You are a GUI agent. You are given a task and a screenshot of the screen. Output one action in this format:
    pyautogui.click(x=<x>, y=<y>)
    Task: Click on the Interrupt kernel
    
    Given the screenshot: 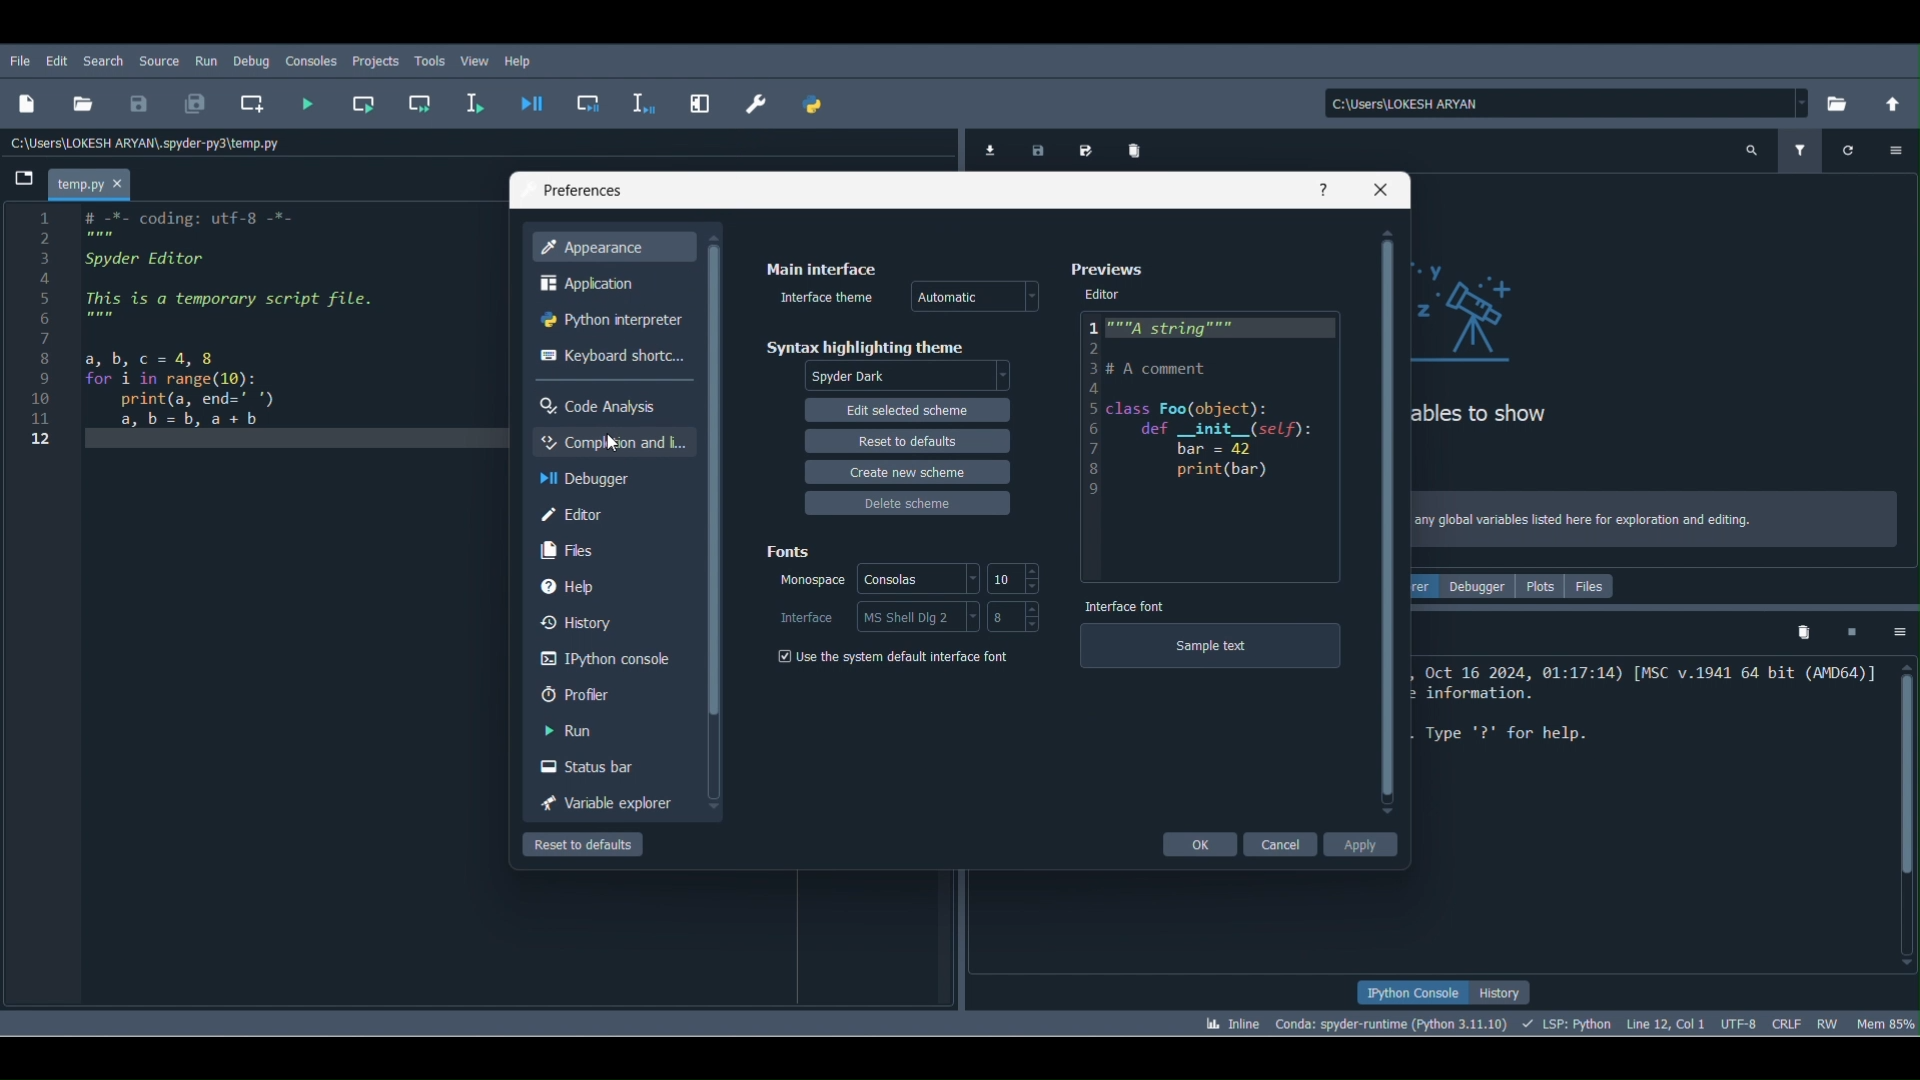 What is the action you would take?
    pyautogui.click(x=1854, y=630)
    